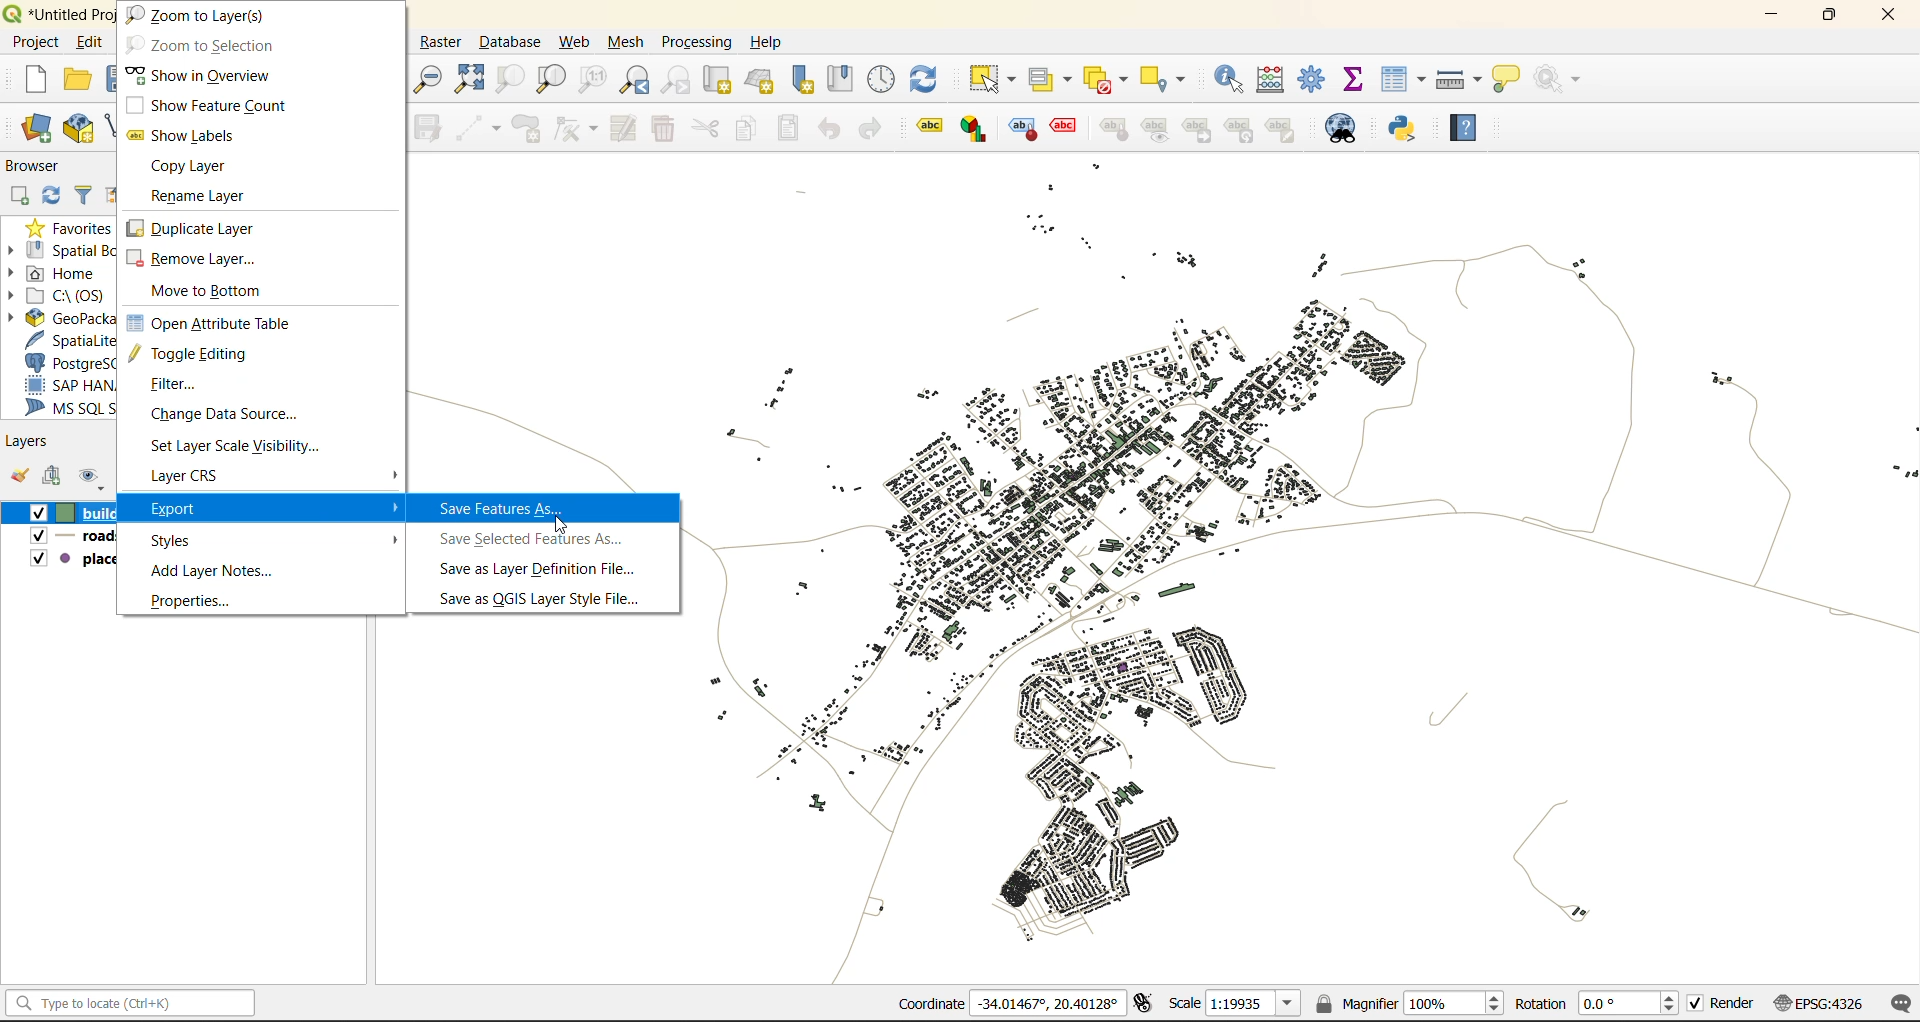 This screenshot has width=1920, height=1022. Describe the element at coordinates (41, 129) in the screenshot. I see `open data source manager` at that location.